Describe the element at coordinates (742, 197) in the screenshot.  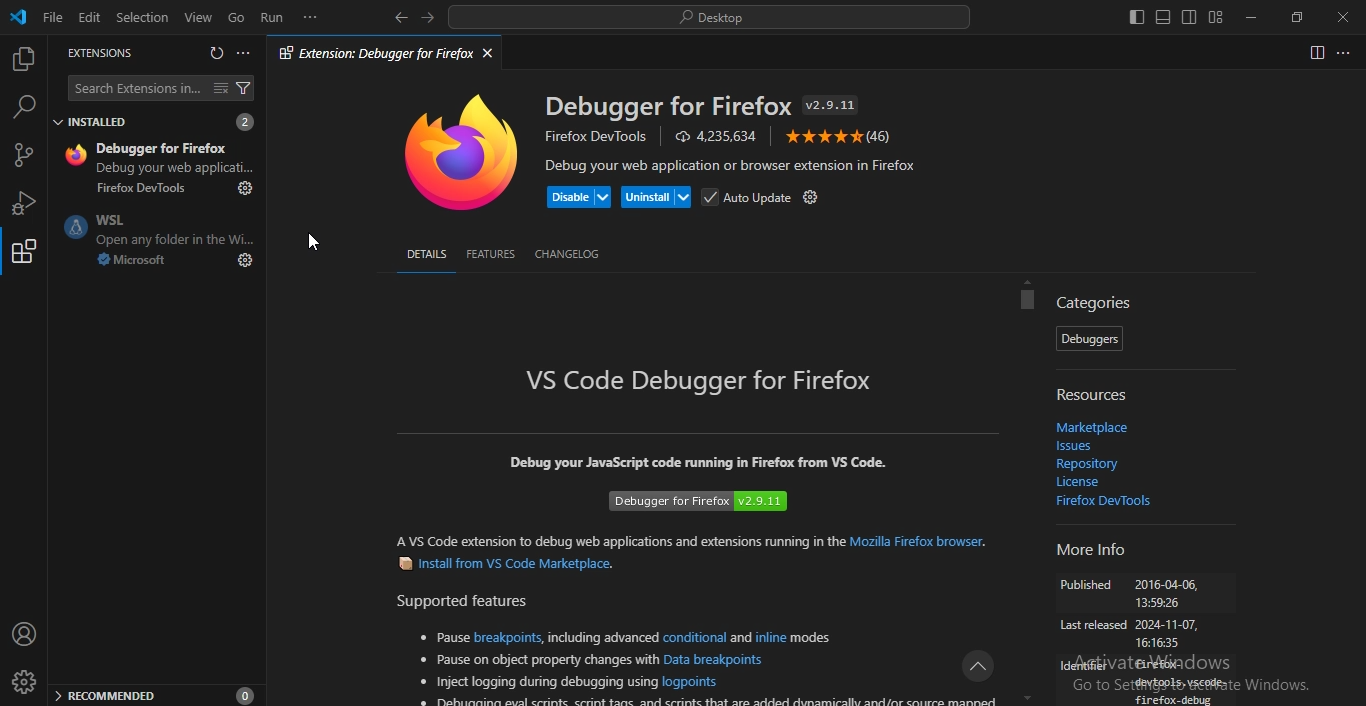
I see `auto update` at that location.